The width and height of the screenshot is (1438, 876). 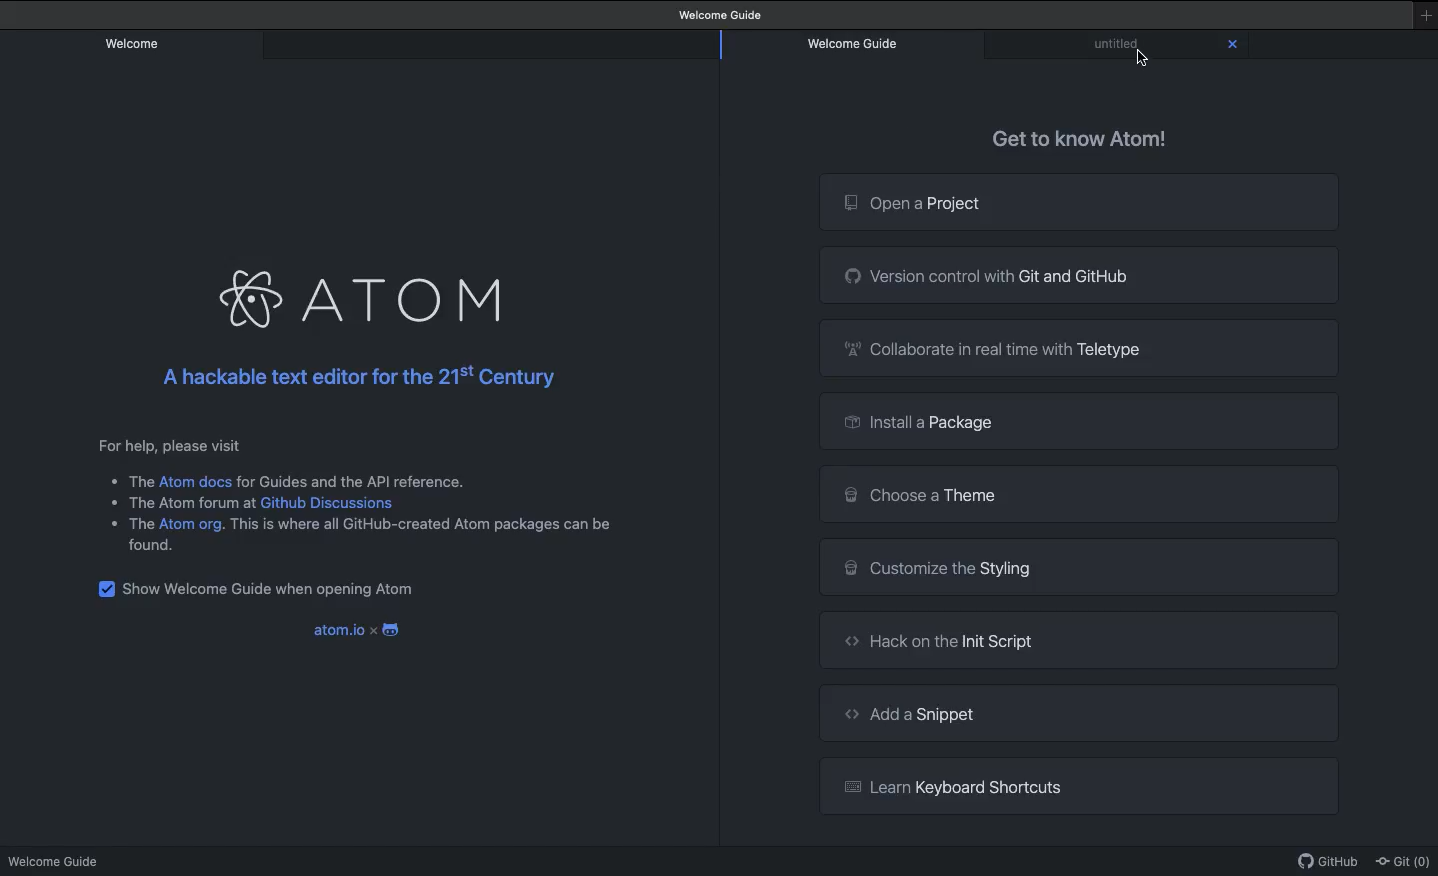 What do you see at coordinates (1082, 138) in the screenshot?
I see `Get to know Atom` at bounding box center [1082, 138].